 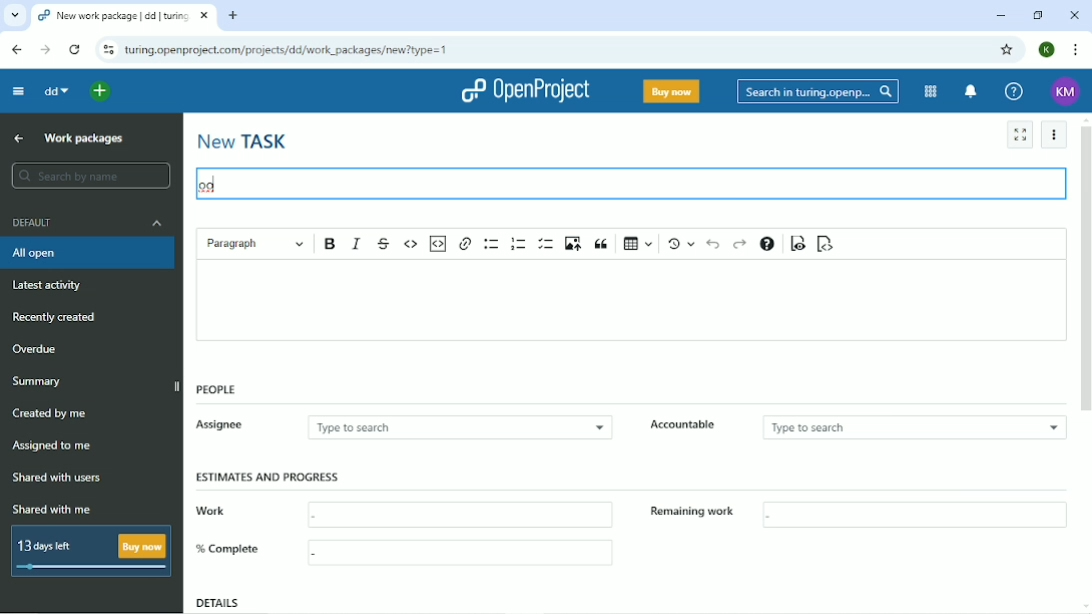 What do you see at coordinates (712, 244) in the screenshot?
I see `Undo` at bounding box center [712, 244].